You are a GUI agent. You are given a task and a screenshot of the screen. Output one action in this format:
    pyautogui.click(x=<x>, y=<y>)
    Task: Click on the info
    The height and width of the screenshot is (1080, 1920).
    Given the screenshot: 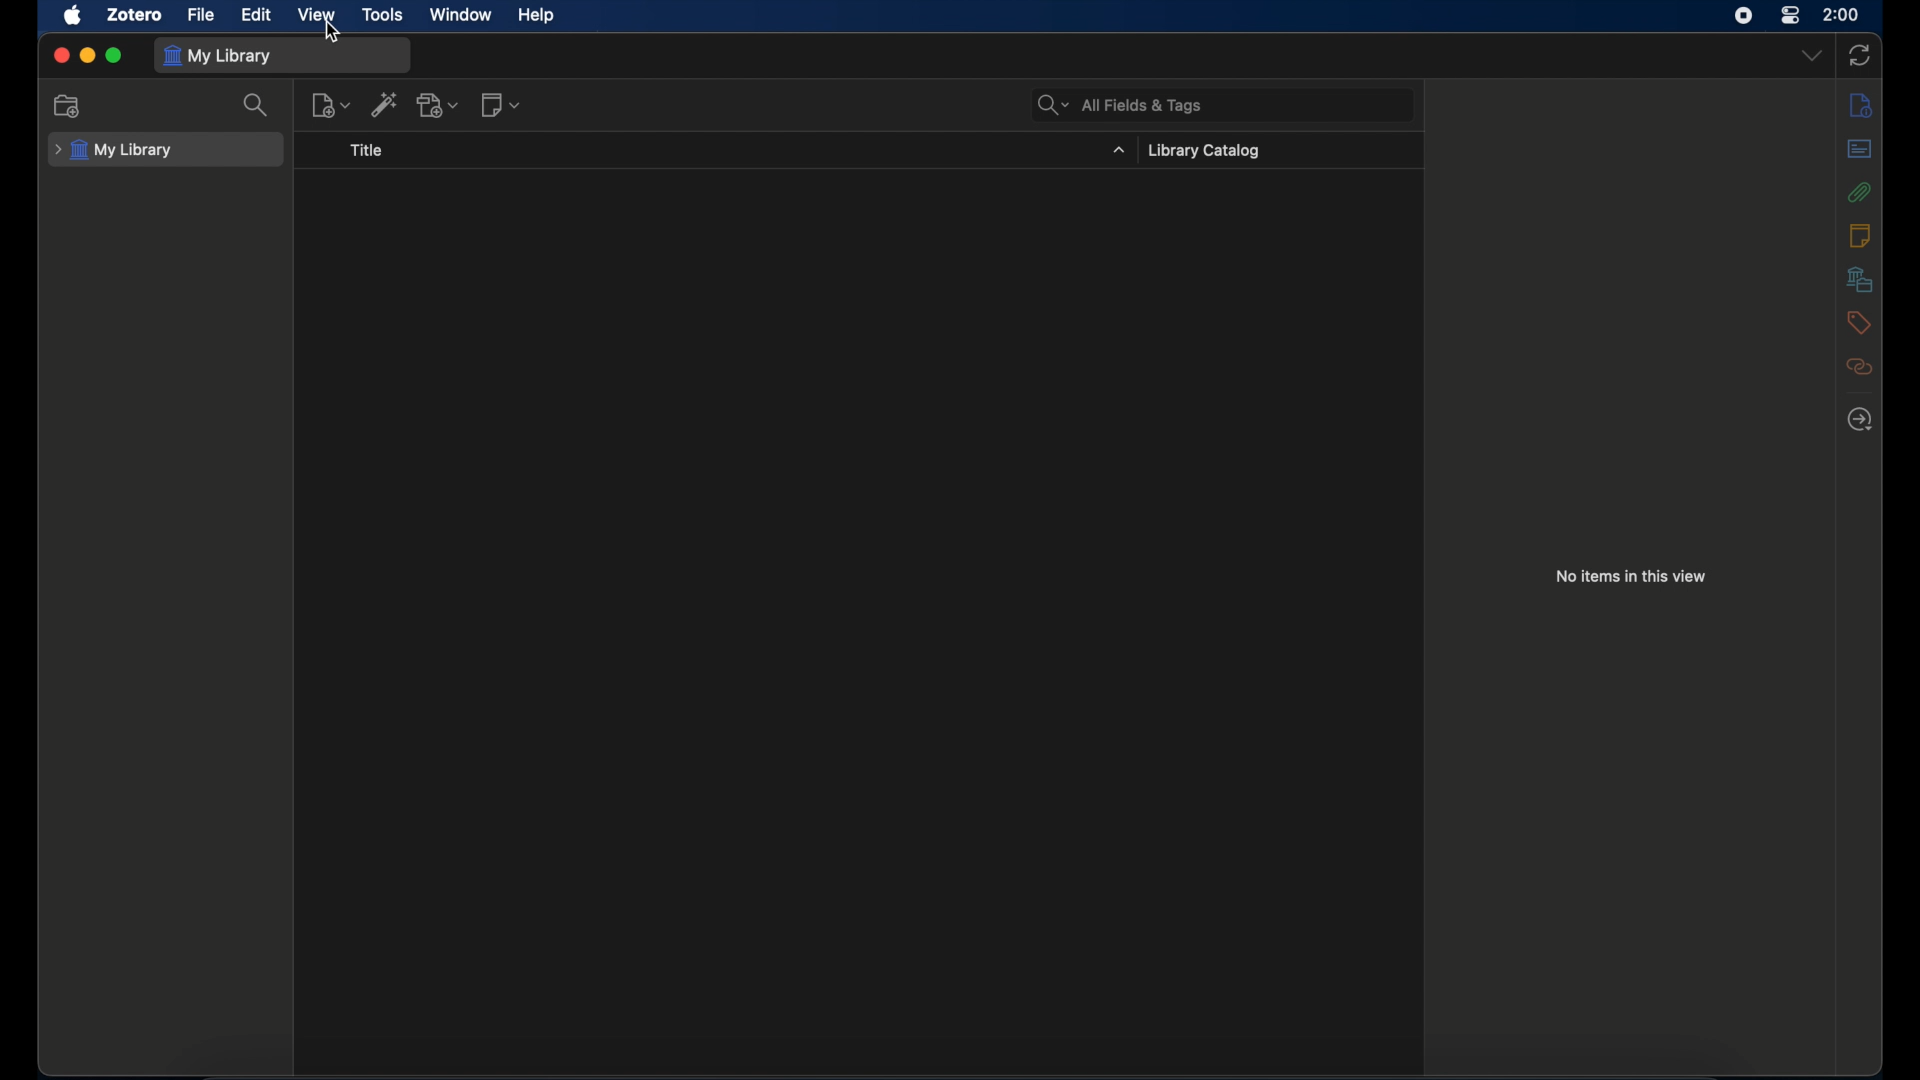 What is the action you would take?
    pyautogui.click(x=1860, y=105)
    